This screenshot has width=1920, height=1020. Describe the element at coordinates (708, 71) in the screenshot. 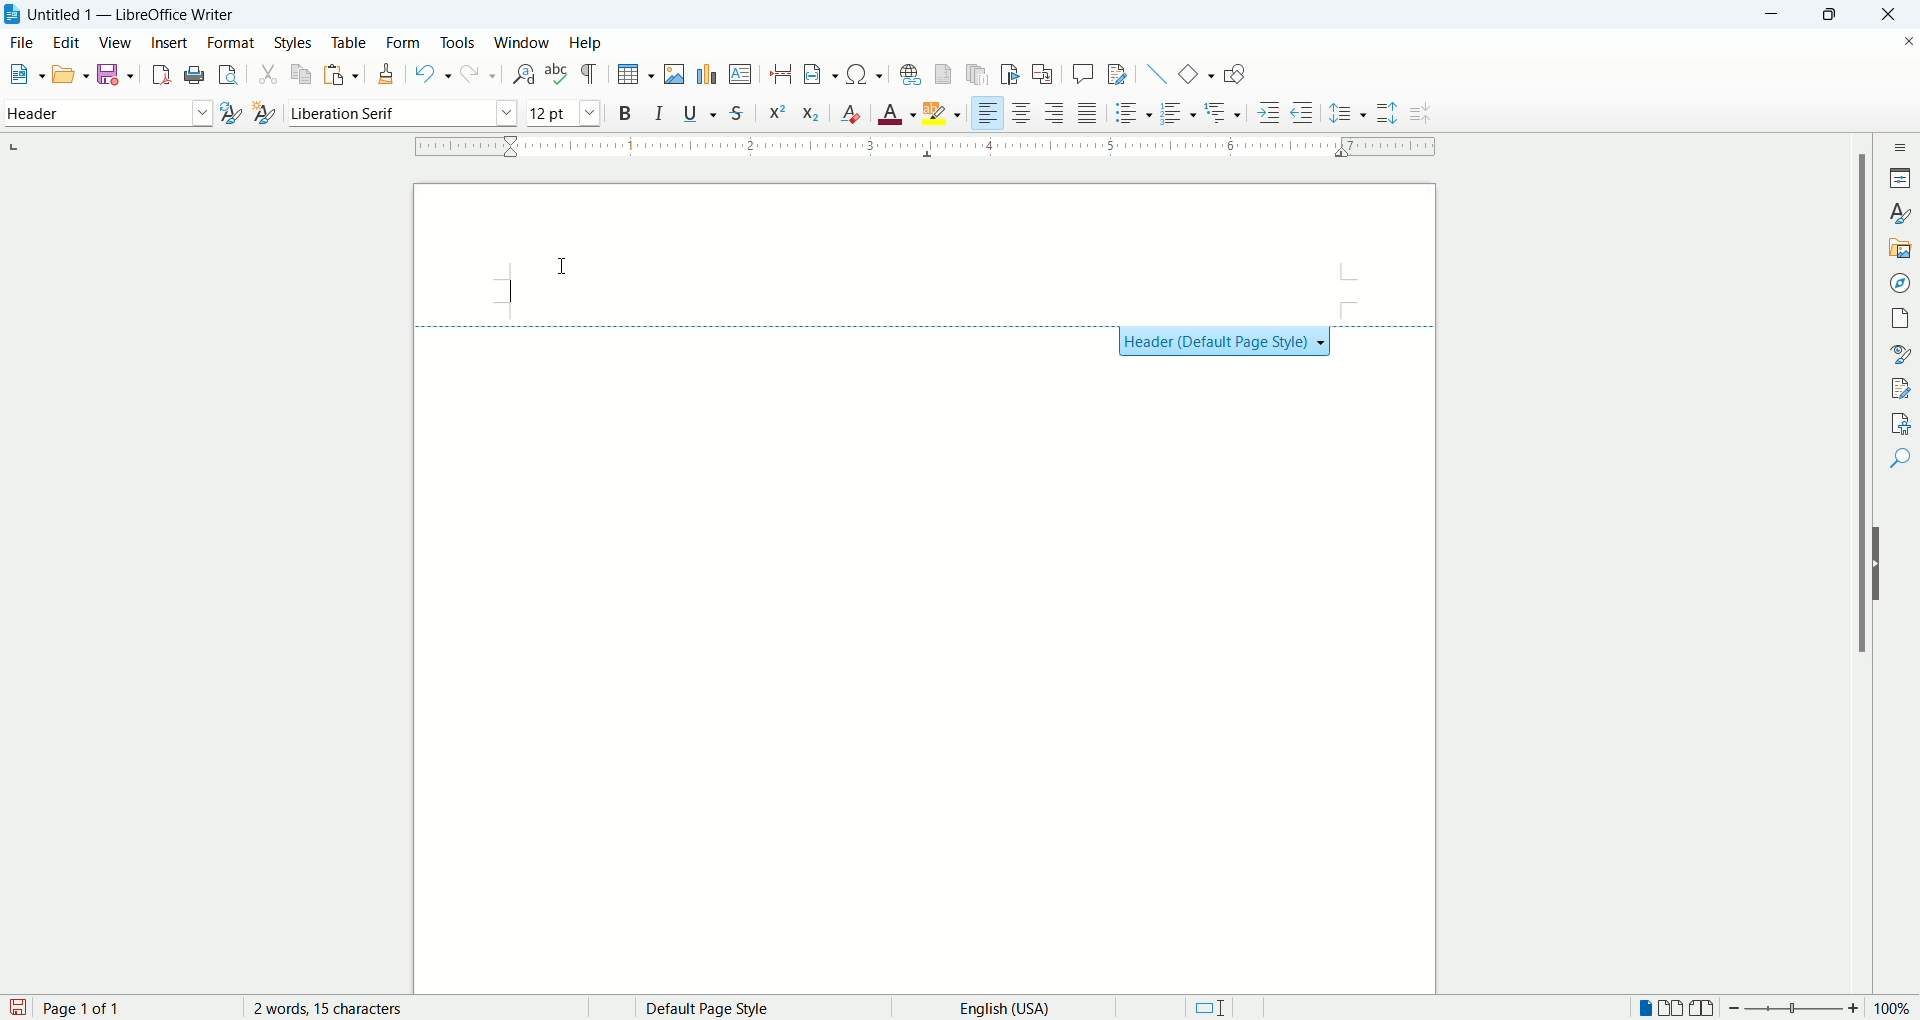

I see `insert chart` at that location.